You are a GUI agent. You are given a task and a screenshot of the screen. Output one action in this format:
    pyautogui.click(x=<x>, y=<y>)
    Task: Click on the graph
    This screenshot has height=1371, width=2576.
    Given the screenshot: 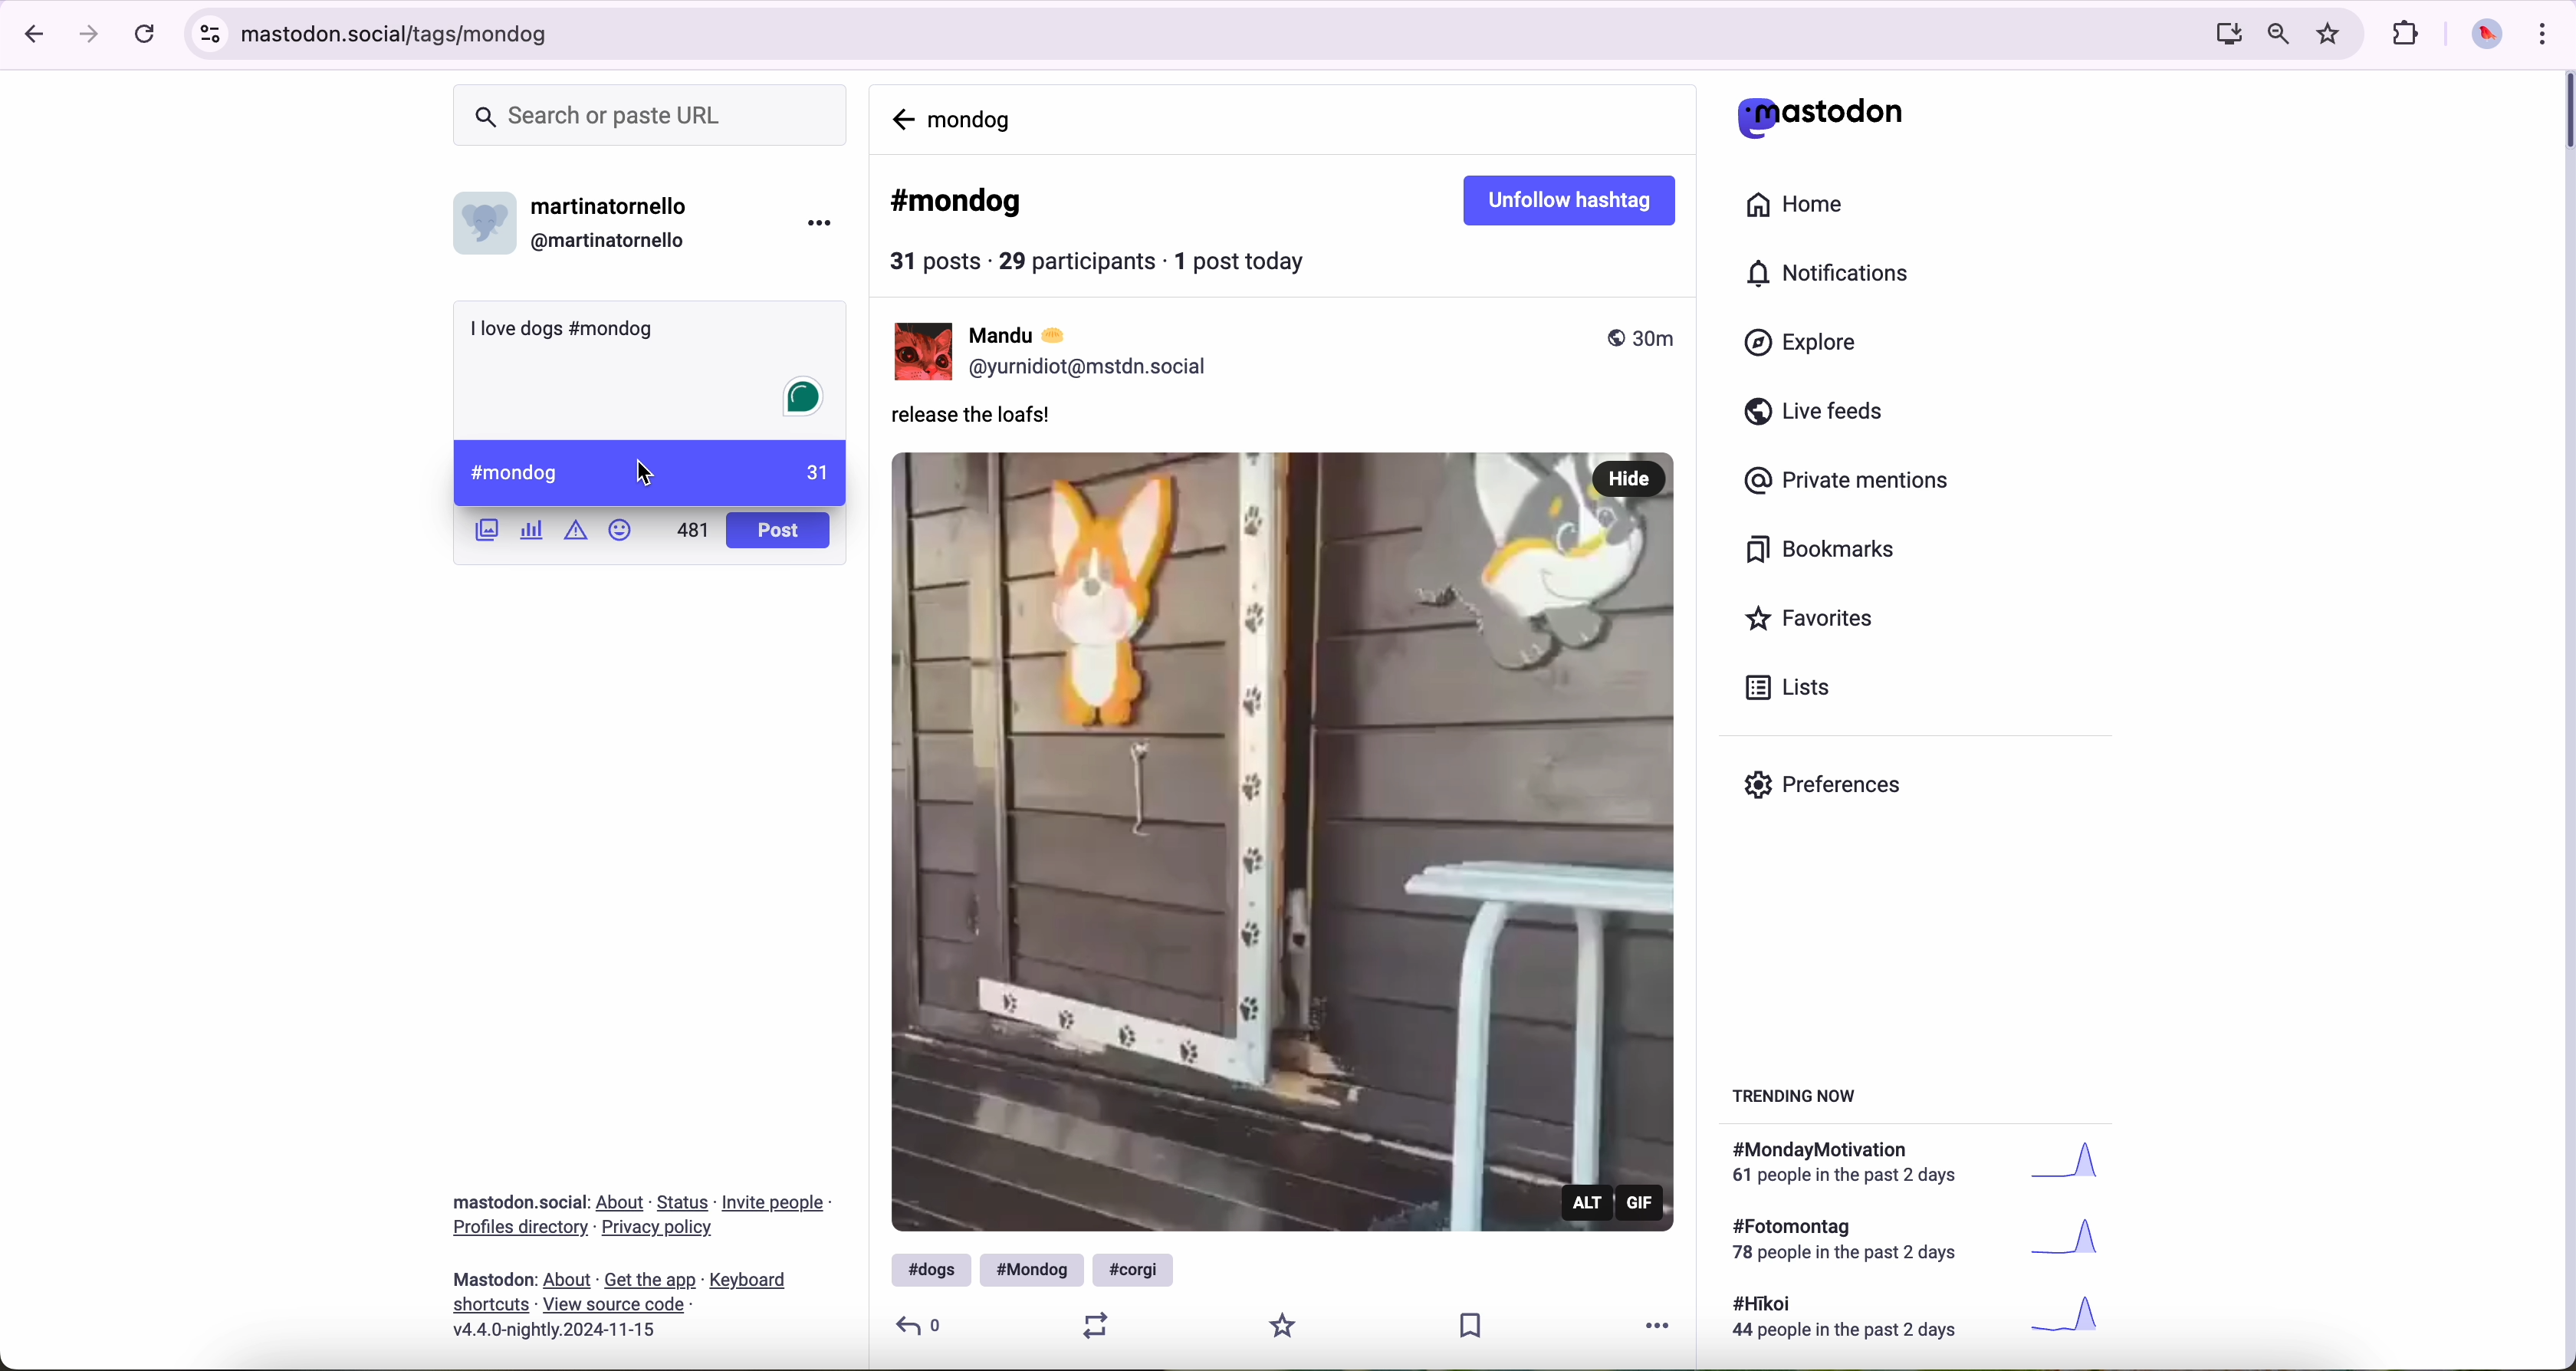 What is the action you would take?
    pyautogui.click(x=2074, y=1317)
    